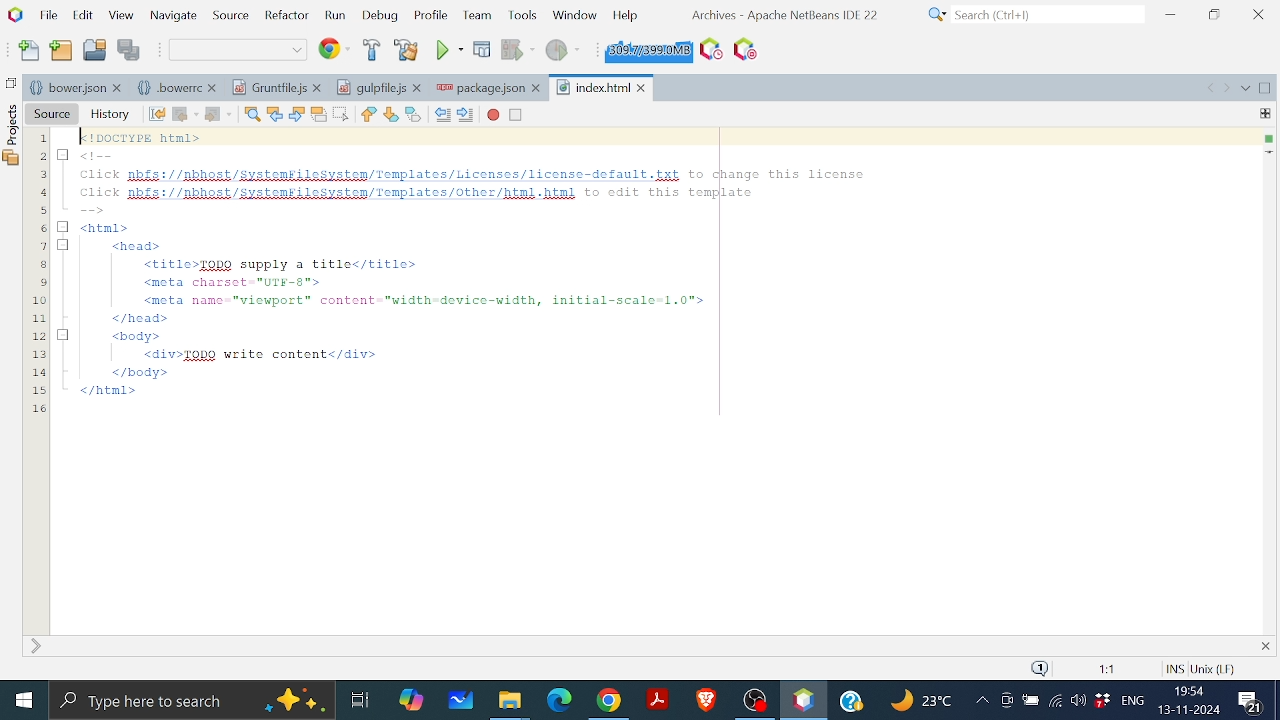  What do you see at coordinates (1208, 90) in the screenshot?
I see `scroll documents left` at bounding box center [1208, 90].